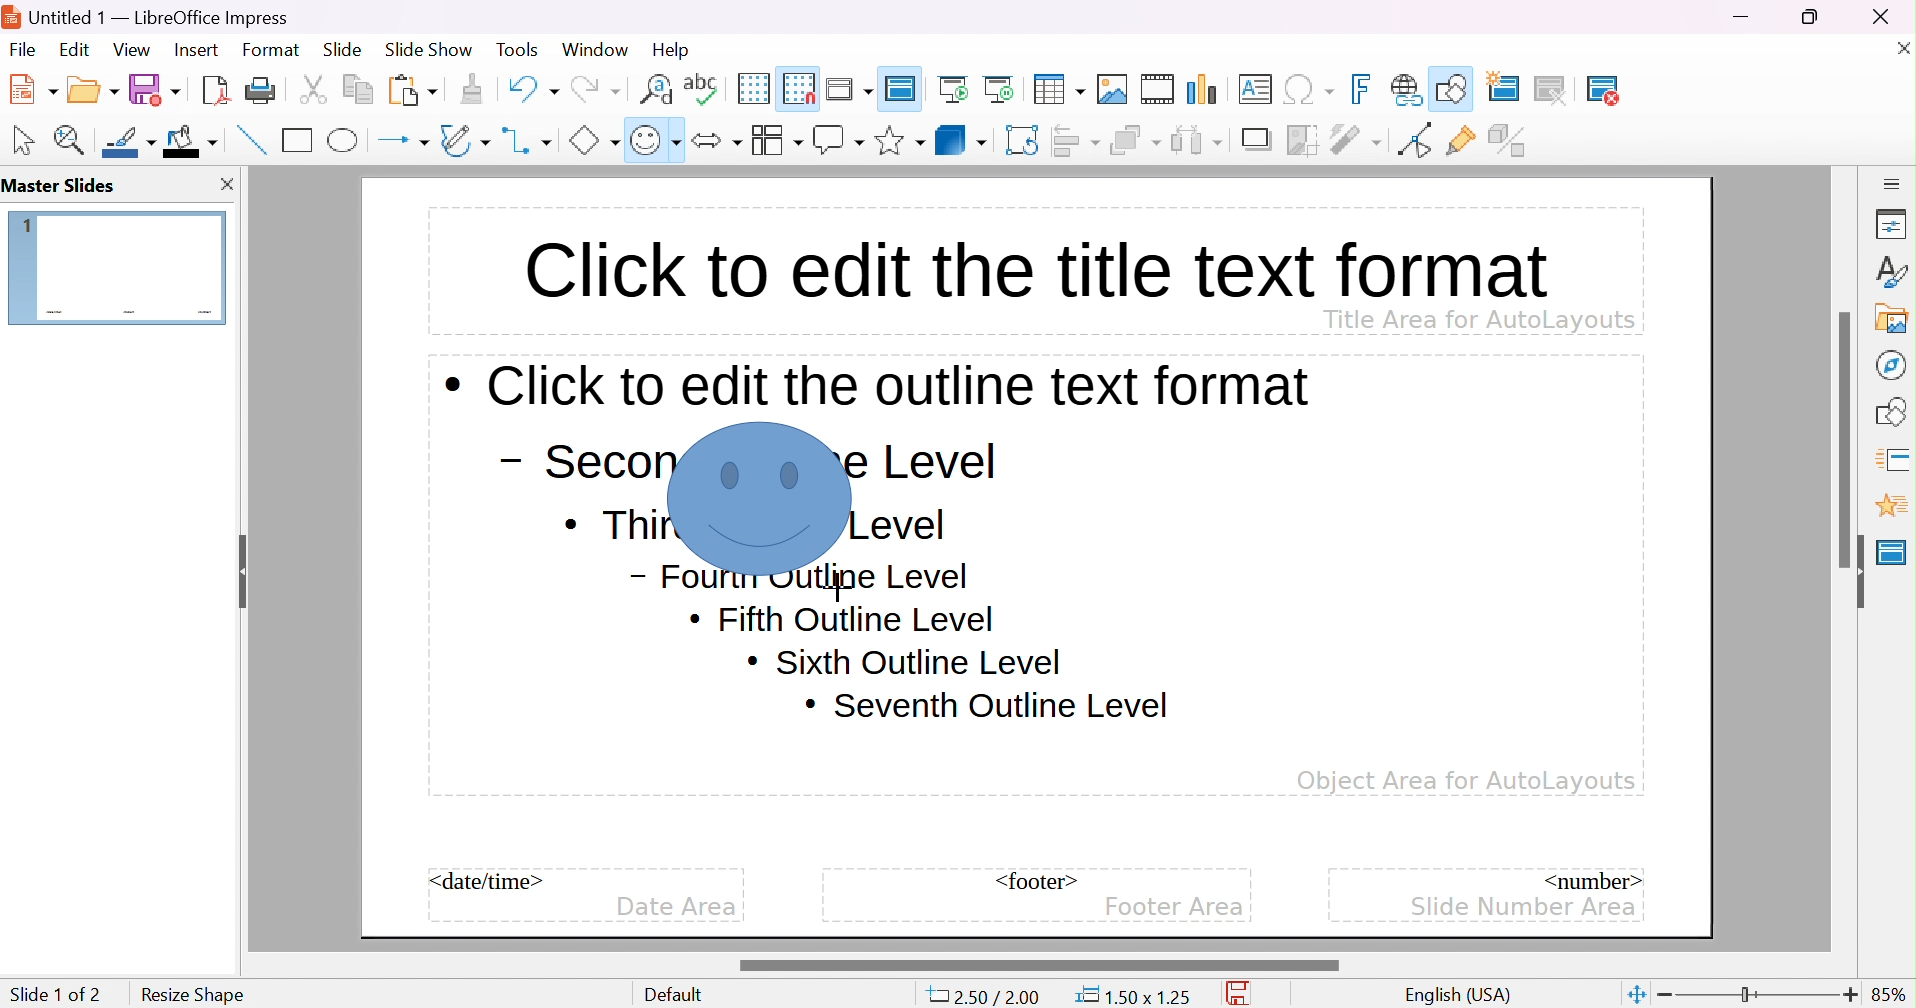  Describe the element at coordinates (531, 86) in the screenshot. I see `undo` at that location.